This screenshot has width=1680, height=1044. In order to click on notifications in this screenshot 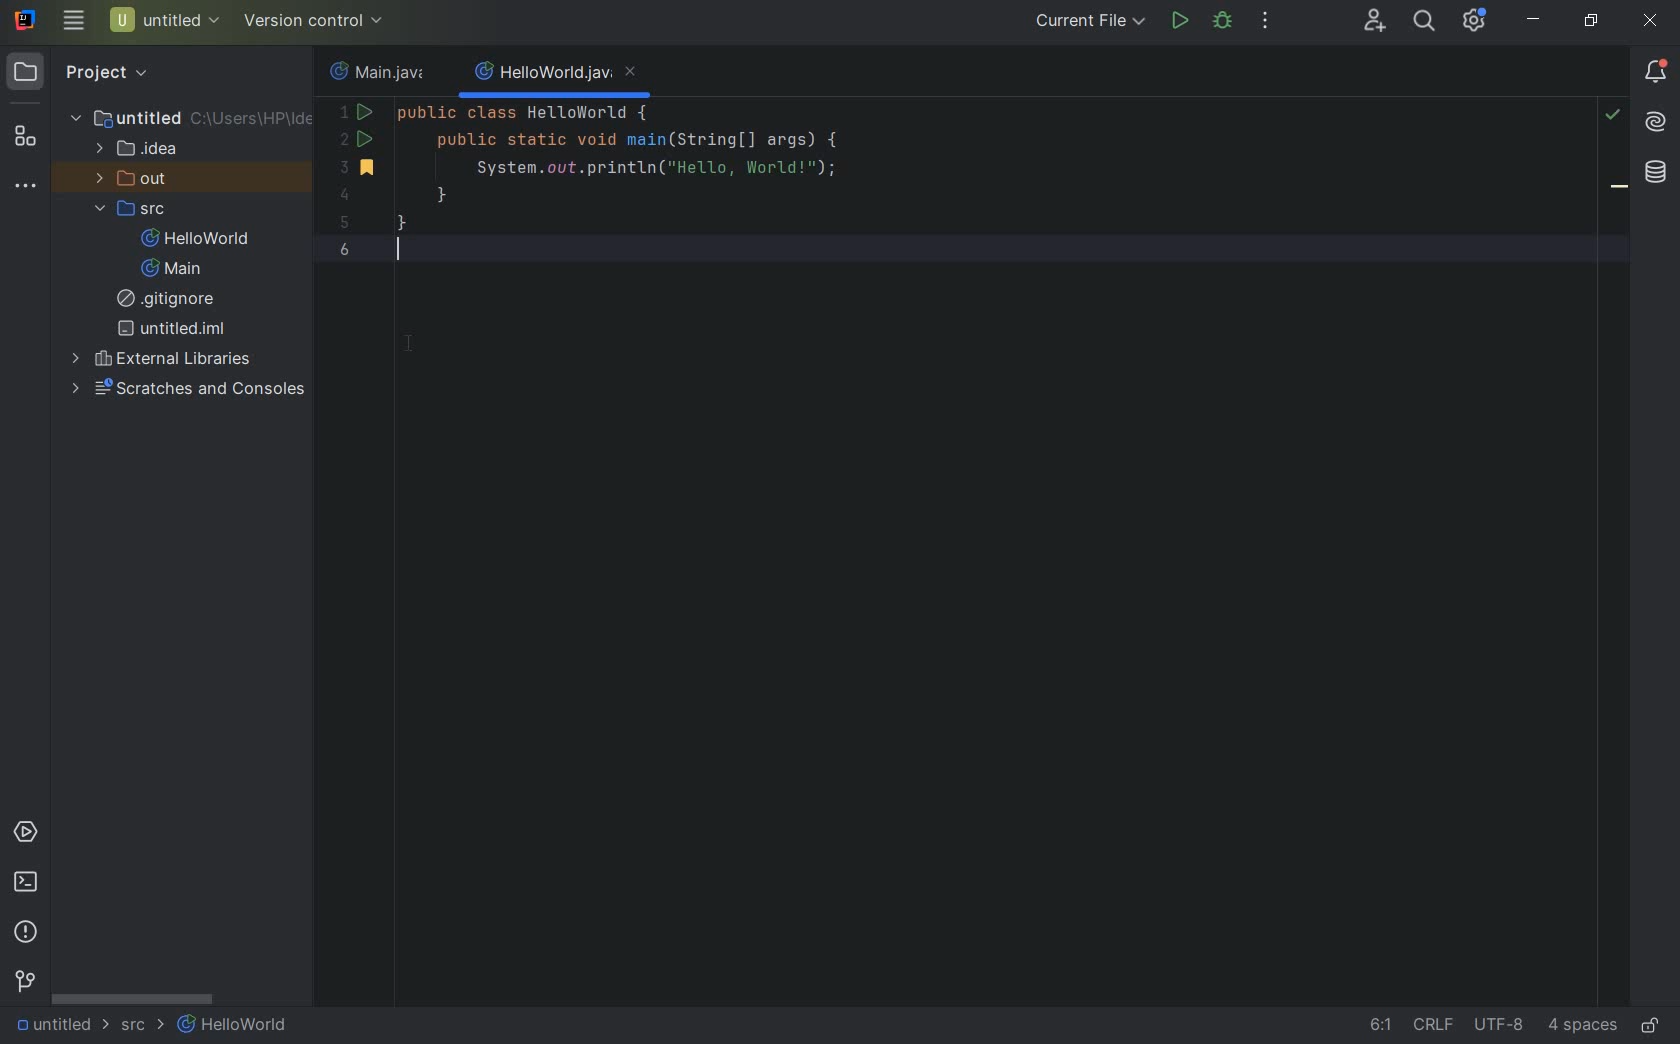, I will do `click(1656, 72)`.